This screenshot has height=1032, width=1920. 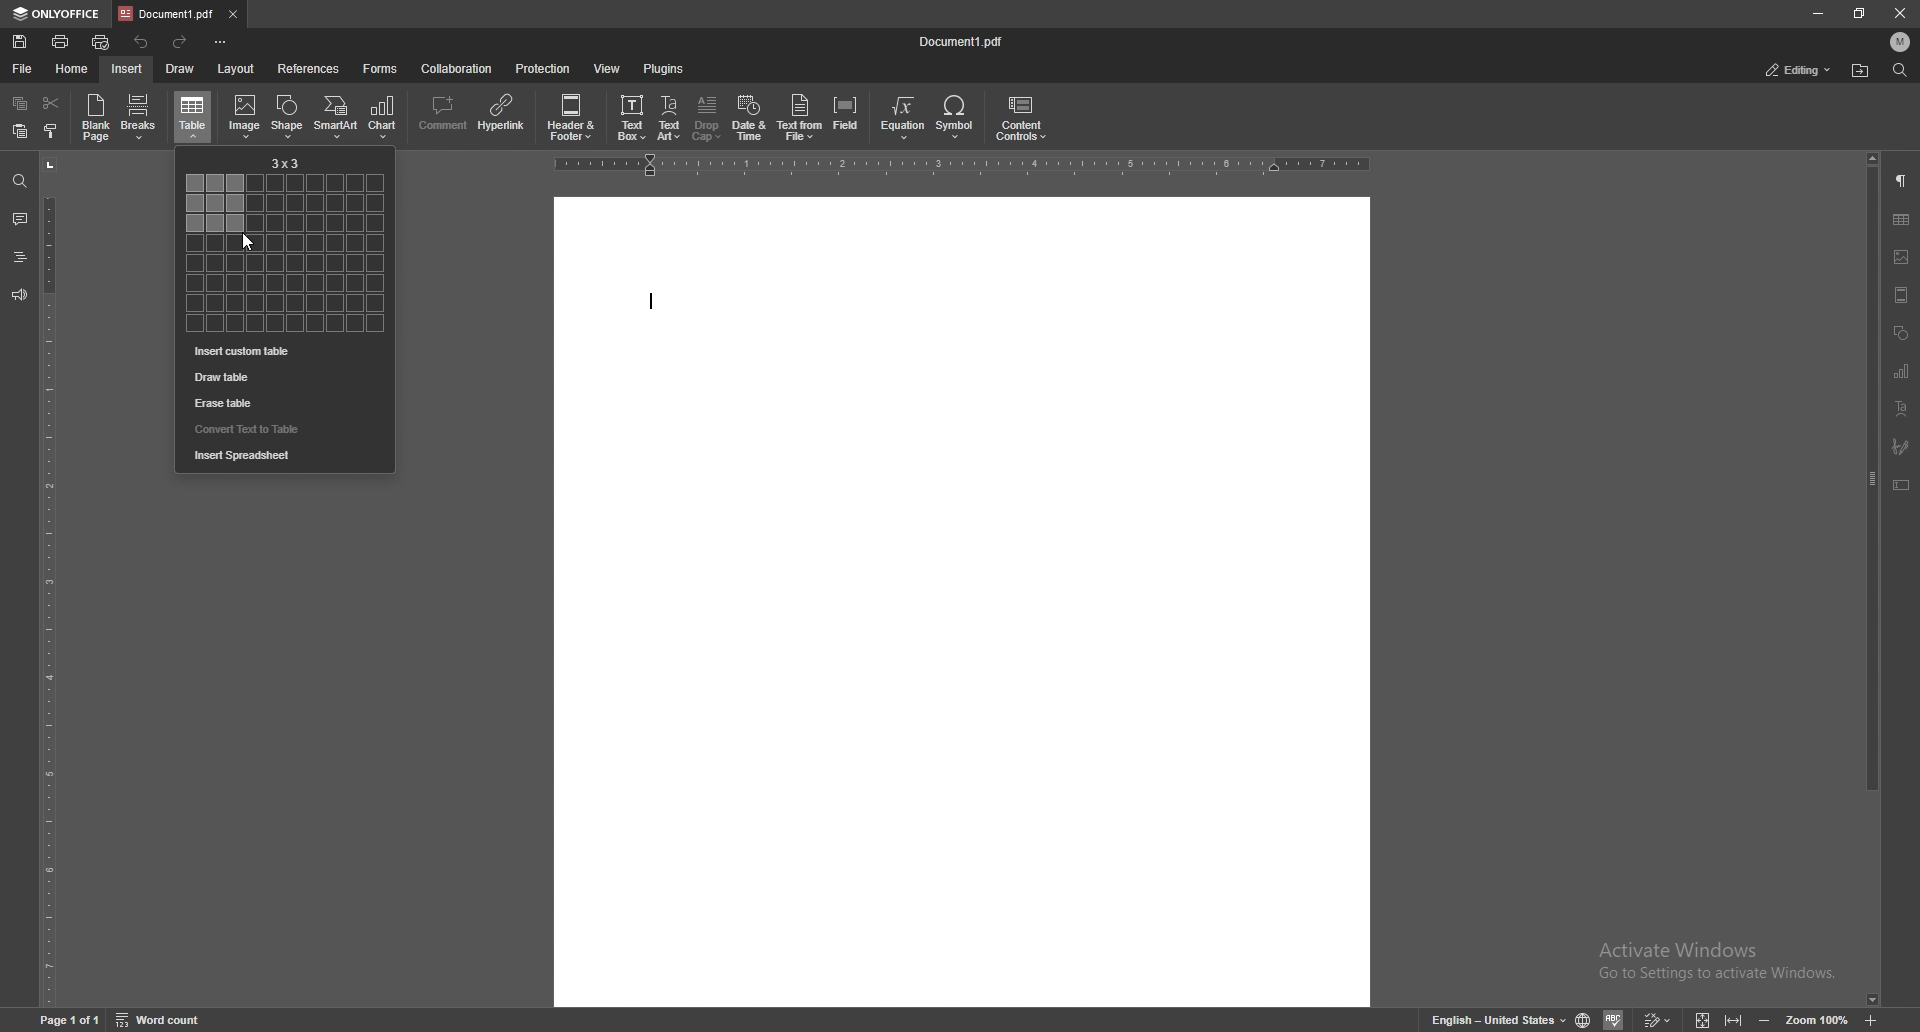 I want to click on zoom, so click(x=1816, y=1018).